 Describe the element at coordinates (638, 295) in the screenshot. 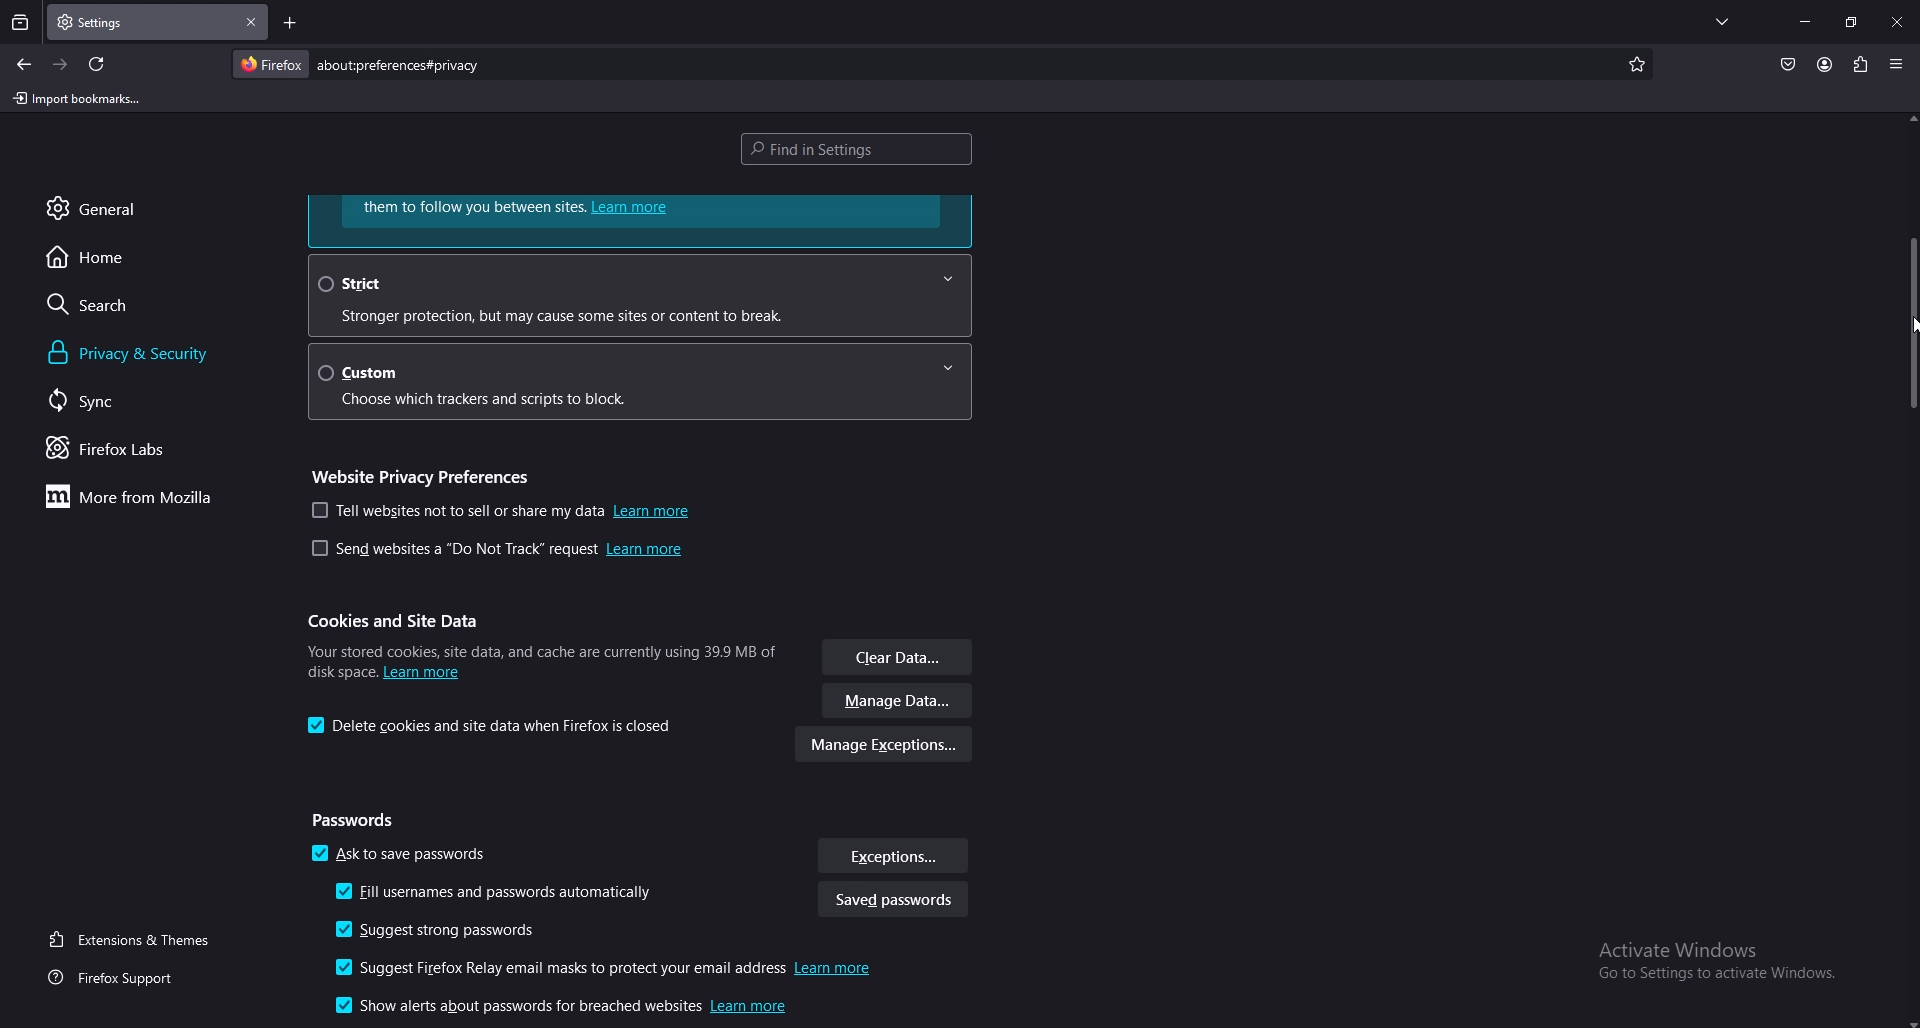

I see `strict` at that location.